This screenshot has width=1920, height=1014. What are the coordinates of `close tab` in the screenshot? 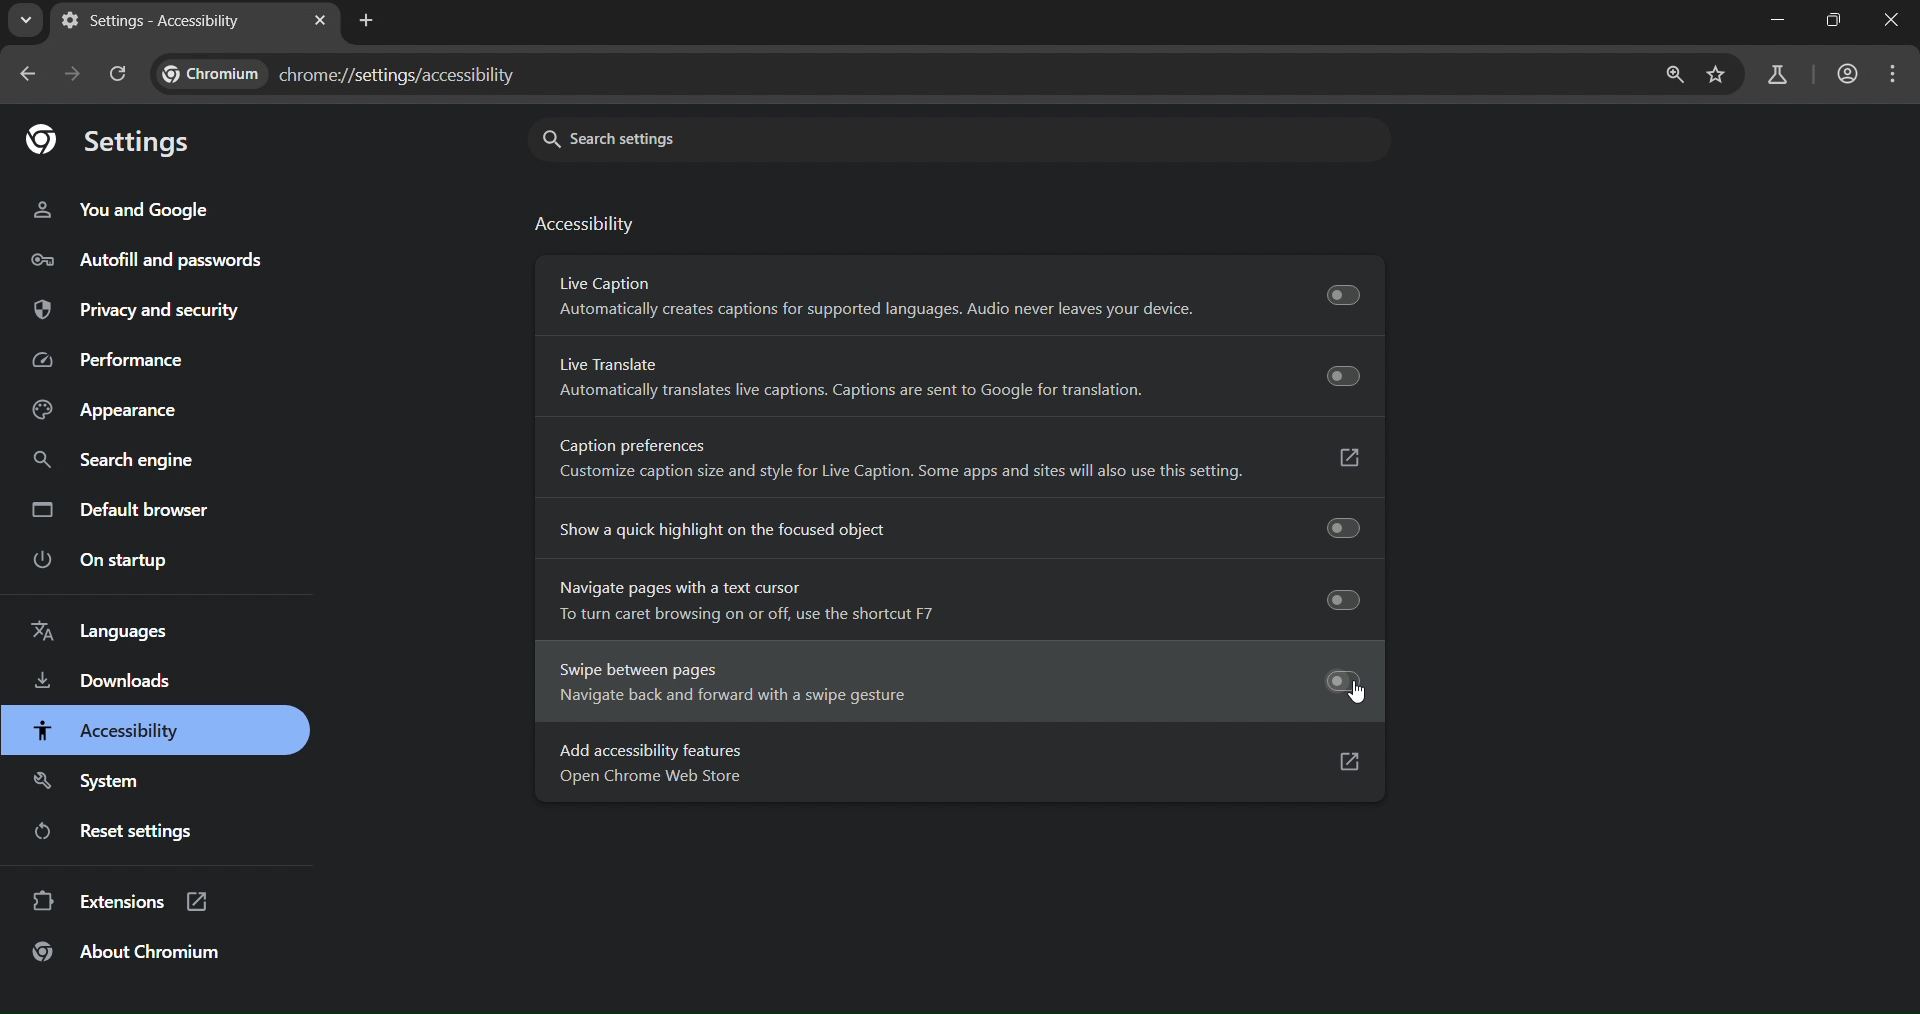 It's located at (320, 20).